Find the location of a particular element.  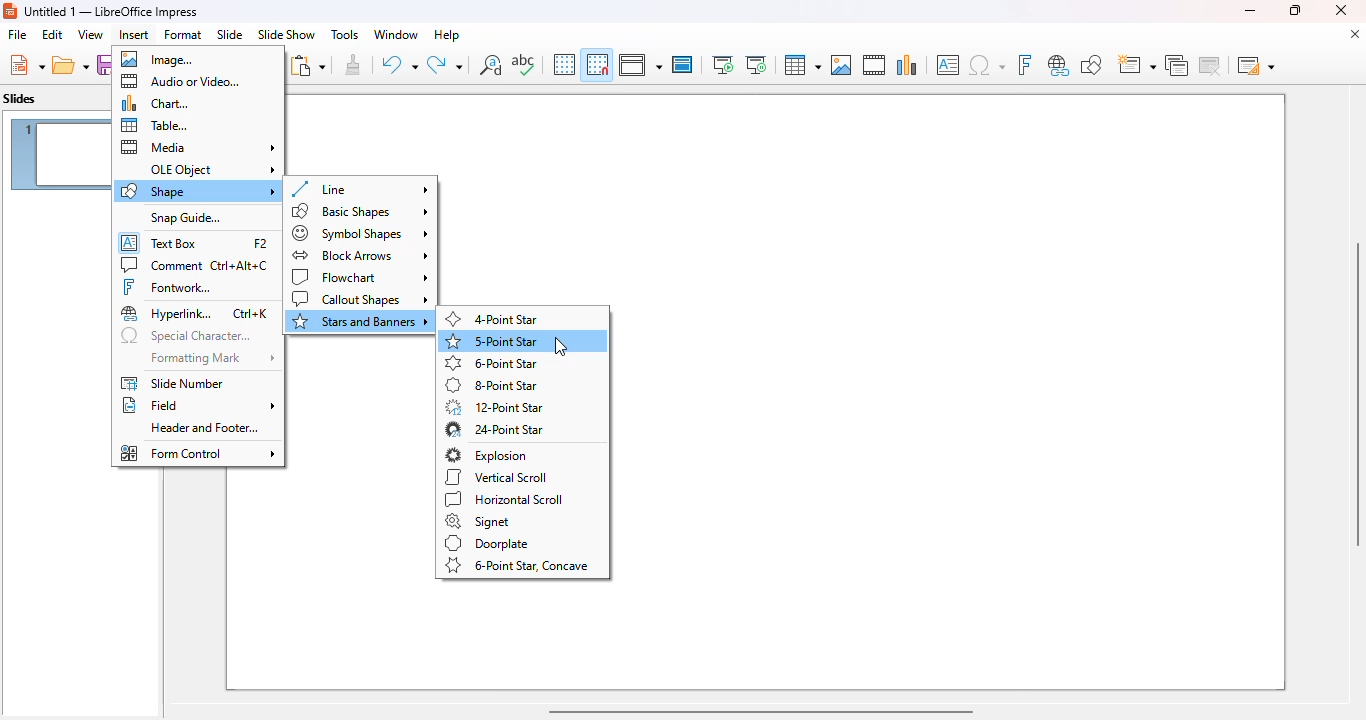

hyperlink is located at coordinates (195, 314).